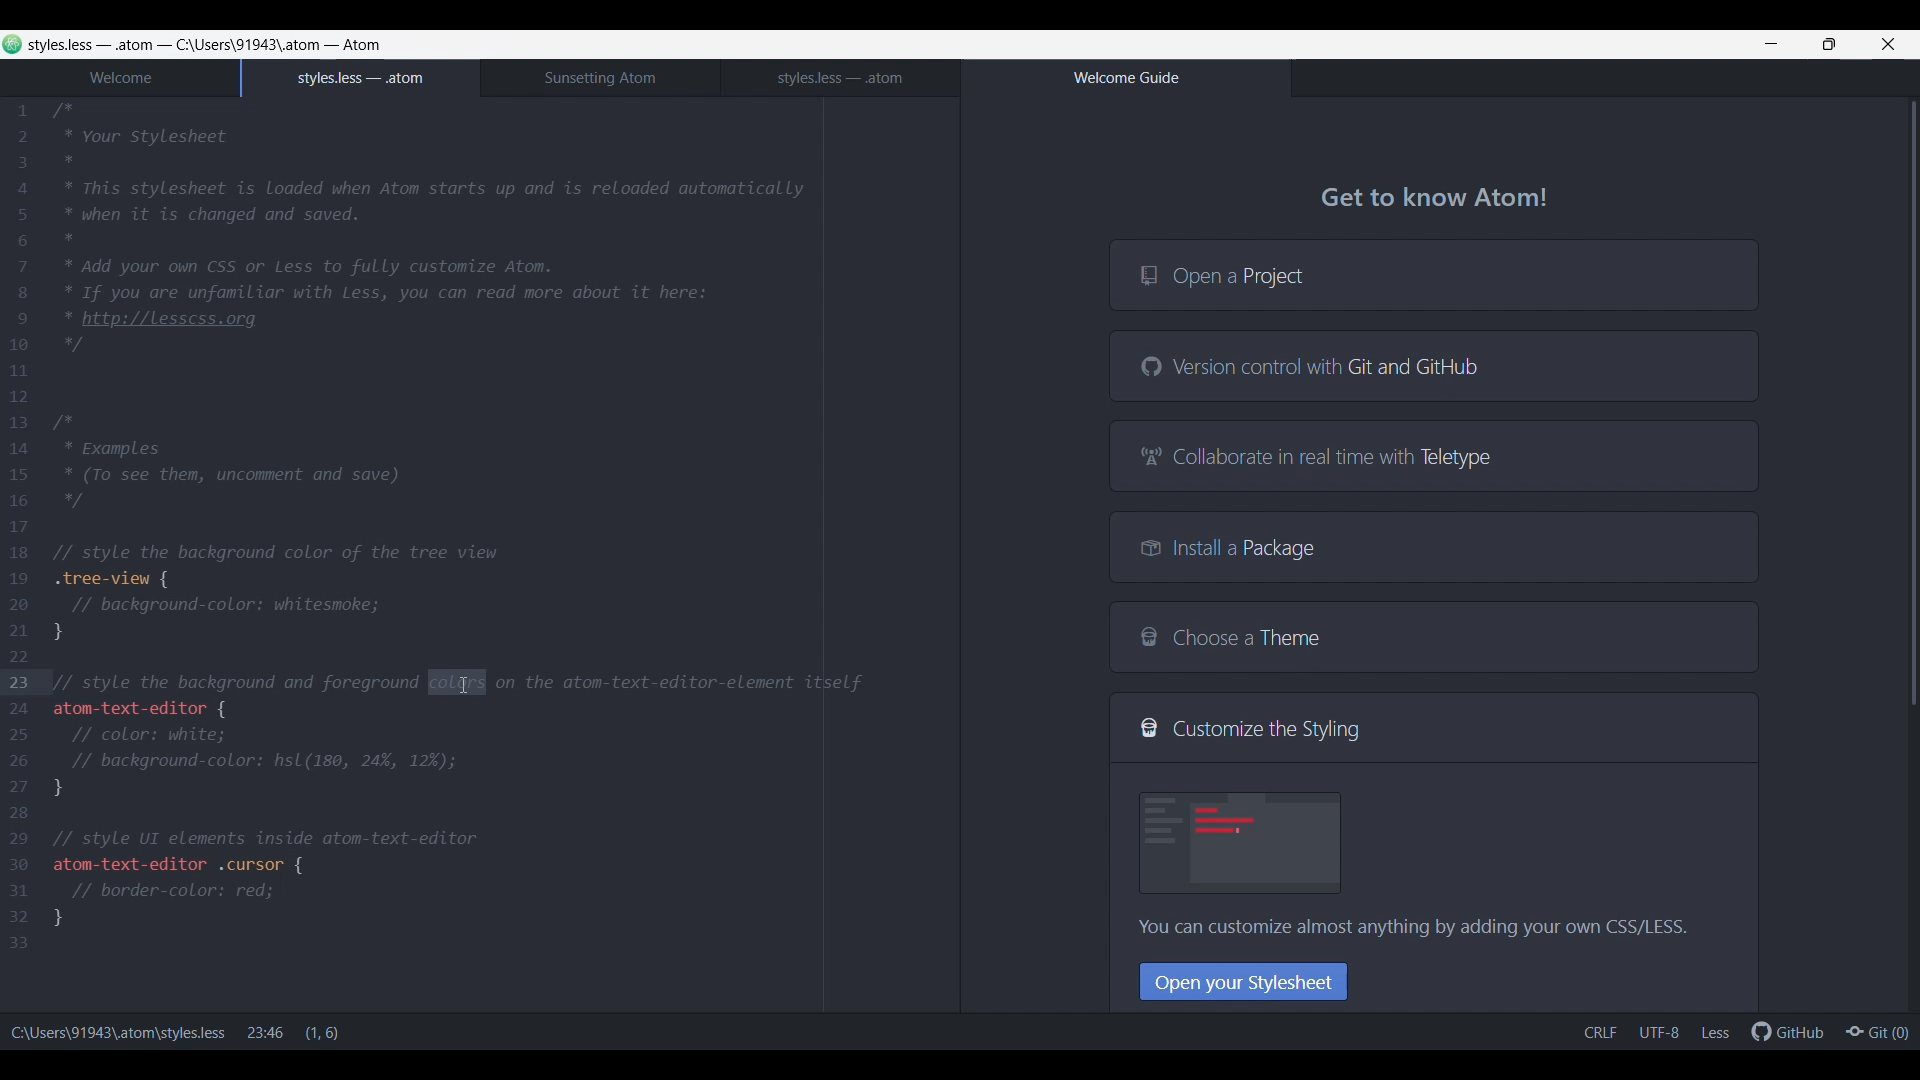  Describe the element at coordinates (1908, 410) in the screenshot. I see `vertical scroll bar` at that location.